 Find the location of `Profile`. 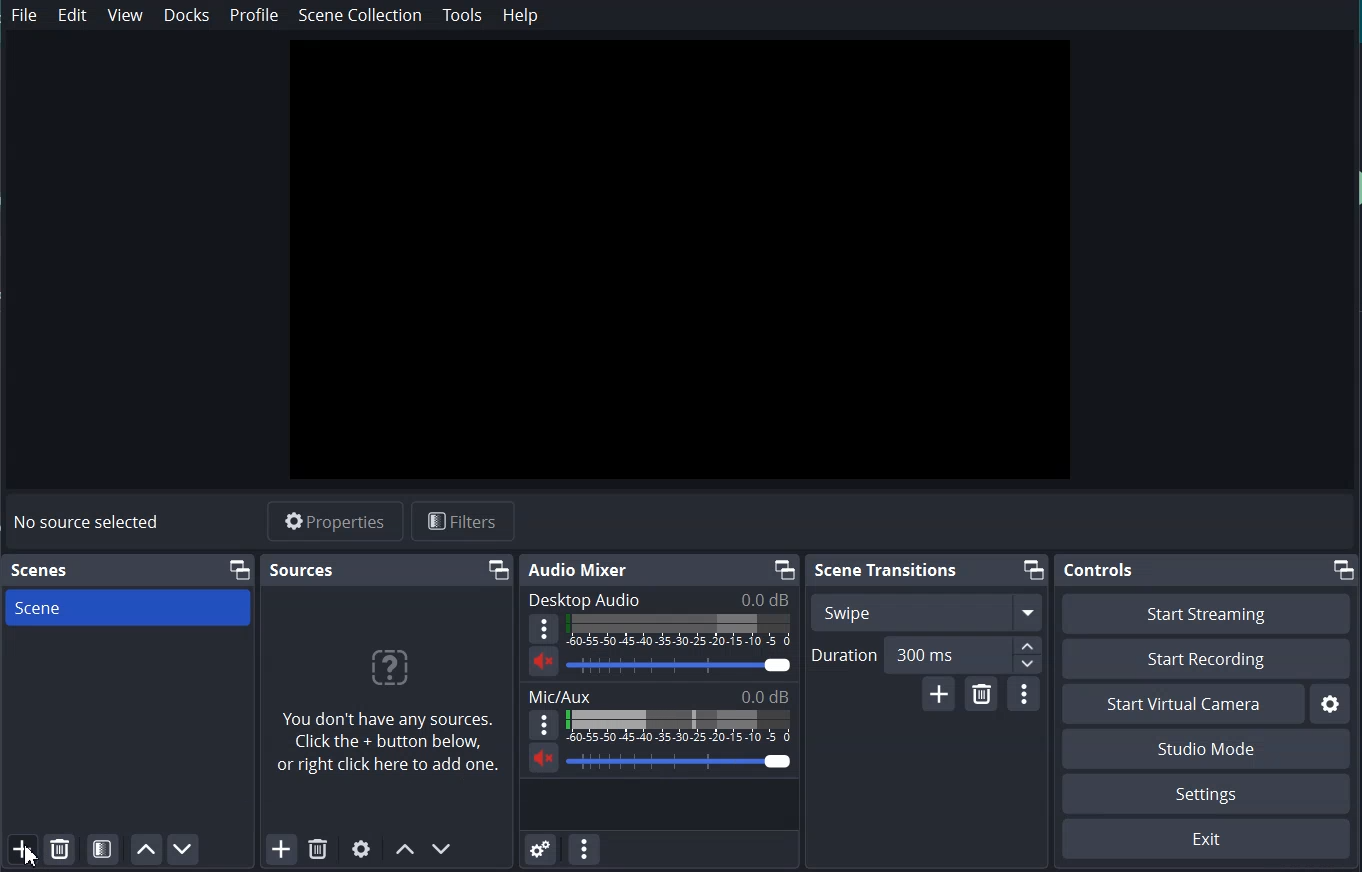

Profile is located at coordinates (254, 15).